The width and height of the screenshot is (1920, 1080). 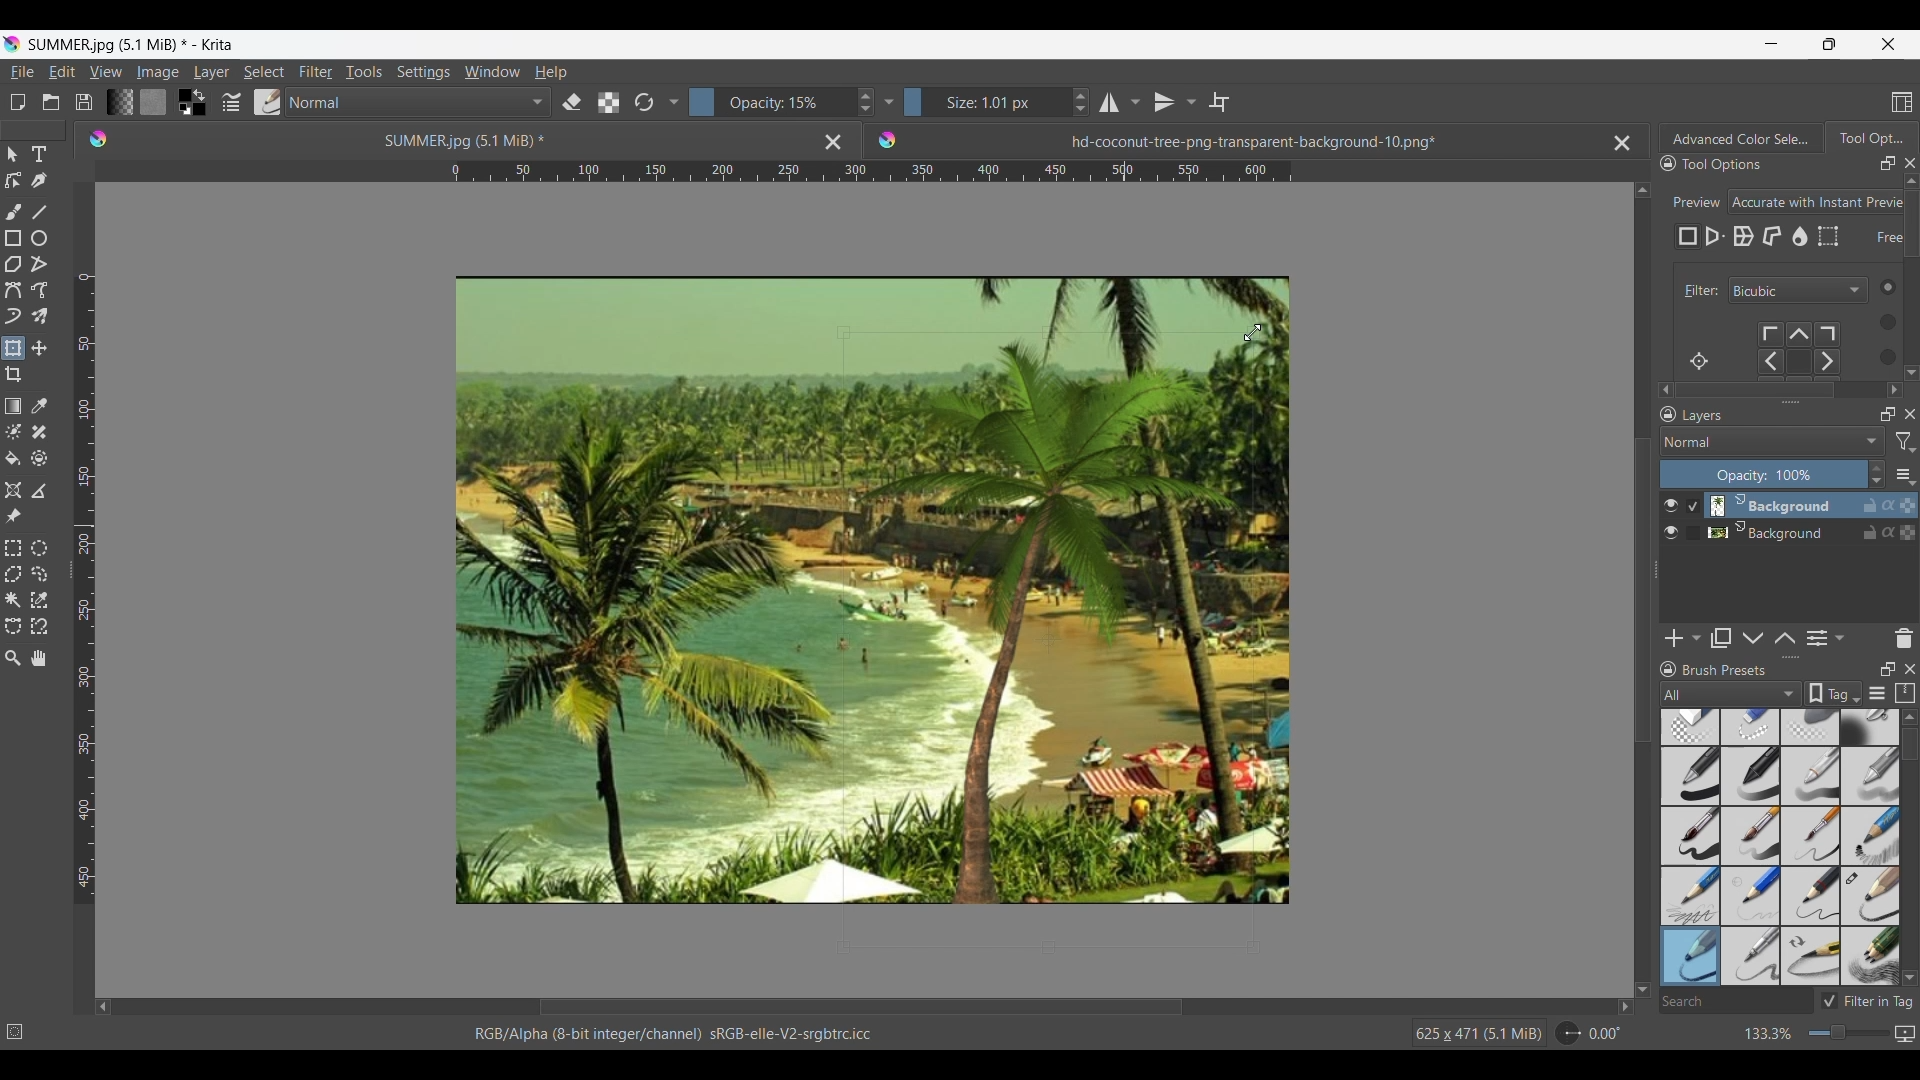 What do you see at coordinates (1888, 164) in the screenshot?
I see `Float docker` at bounding box center [1888, 164].